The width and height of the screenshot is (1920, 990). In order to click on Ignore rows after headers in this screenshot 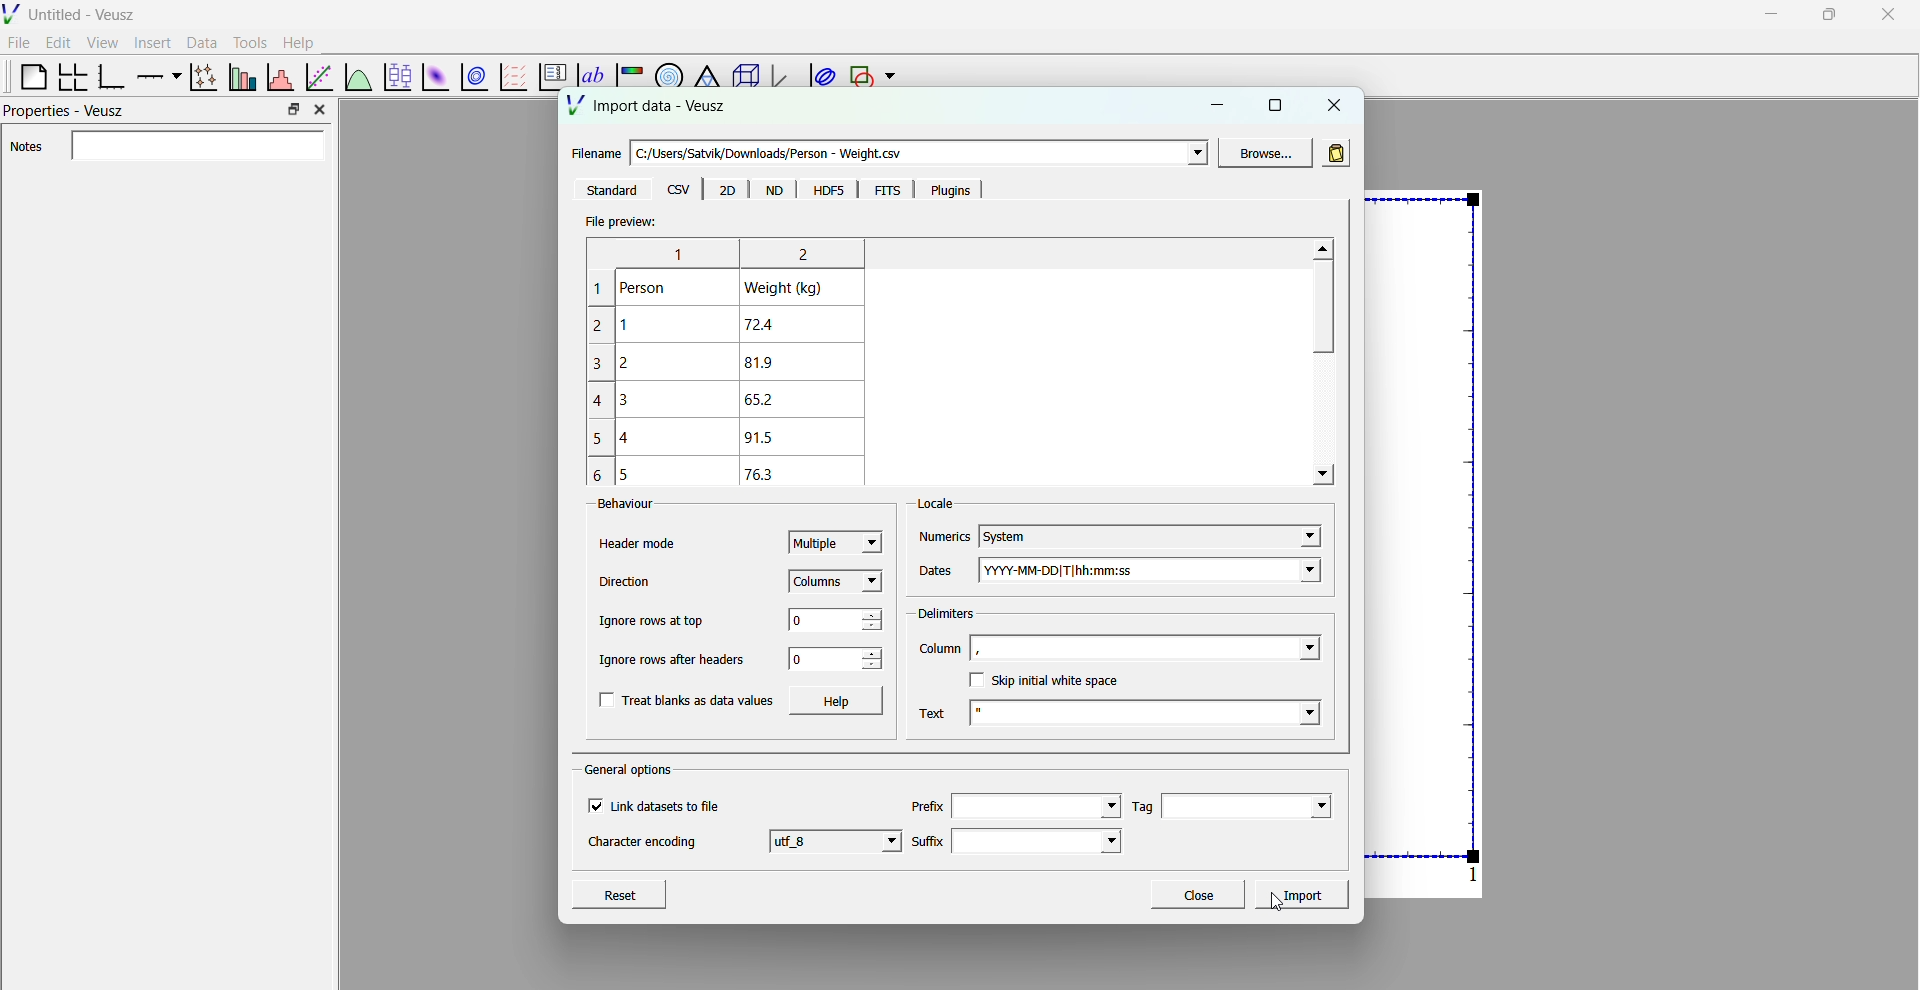, I will do `click(678, 658)`.